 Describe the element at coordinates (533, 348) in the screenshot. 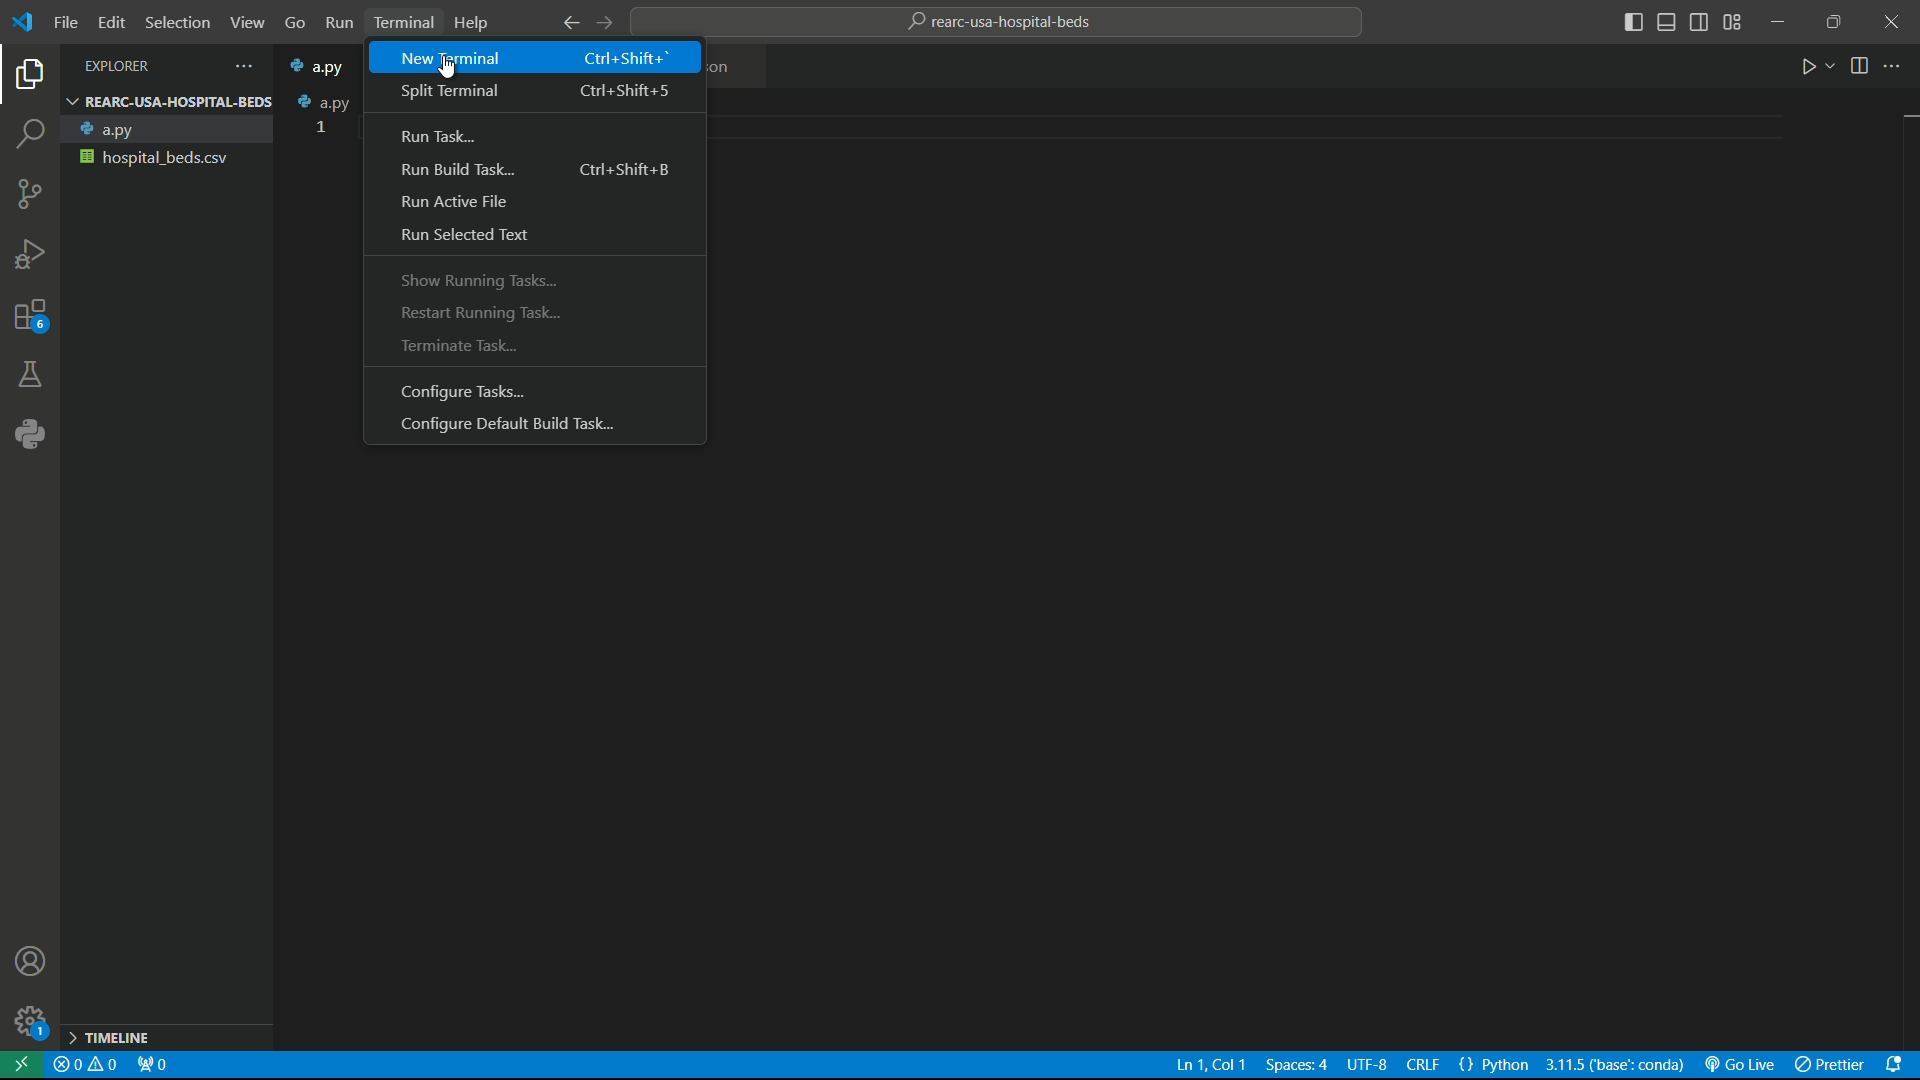

I see `terminate task` at that location.